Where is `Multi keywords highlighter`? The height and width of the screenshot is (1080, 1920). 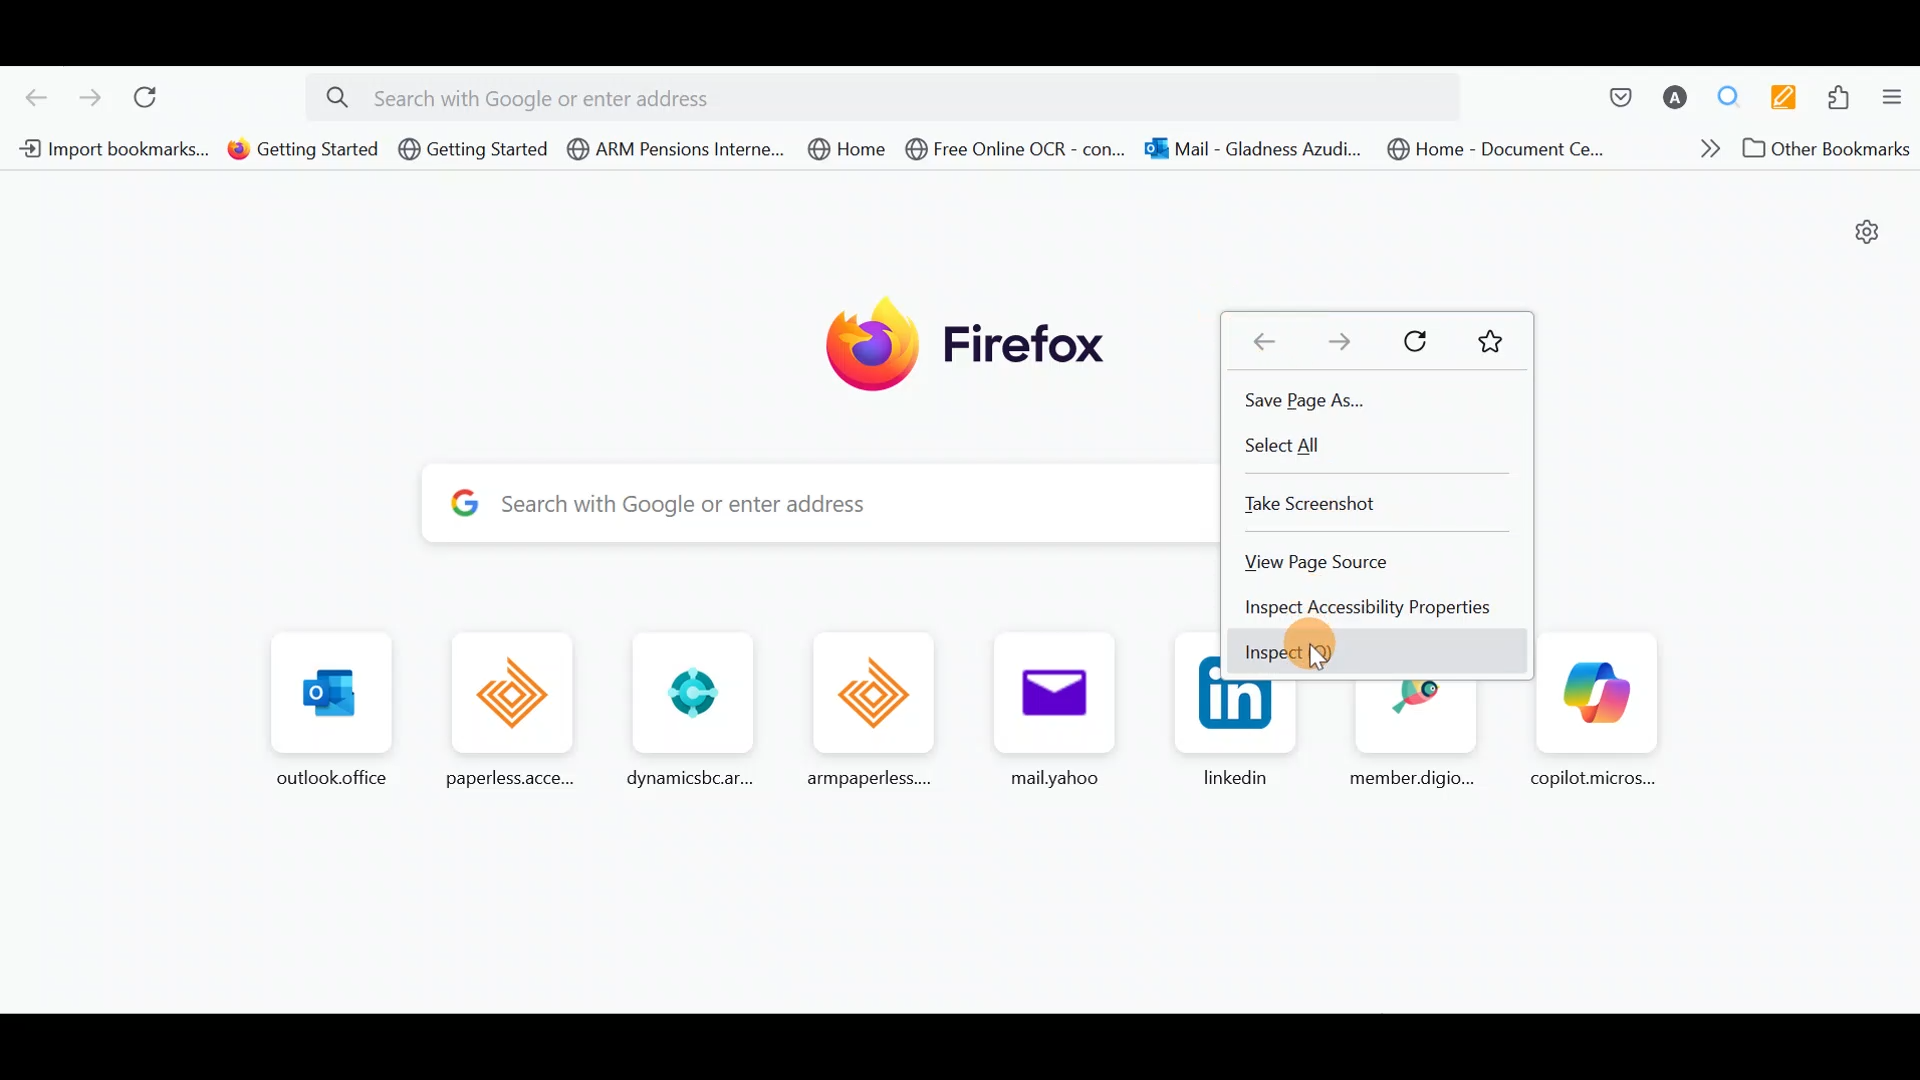
Multi keywords highlighter is located at coordinates (1790, 97).